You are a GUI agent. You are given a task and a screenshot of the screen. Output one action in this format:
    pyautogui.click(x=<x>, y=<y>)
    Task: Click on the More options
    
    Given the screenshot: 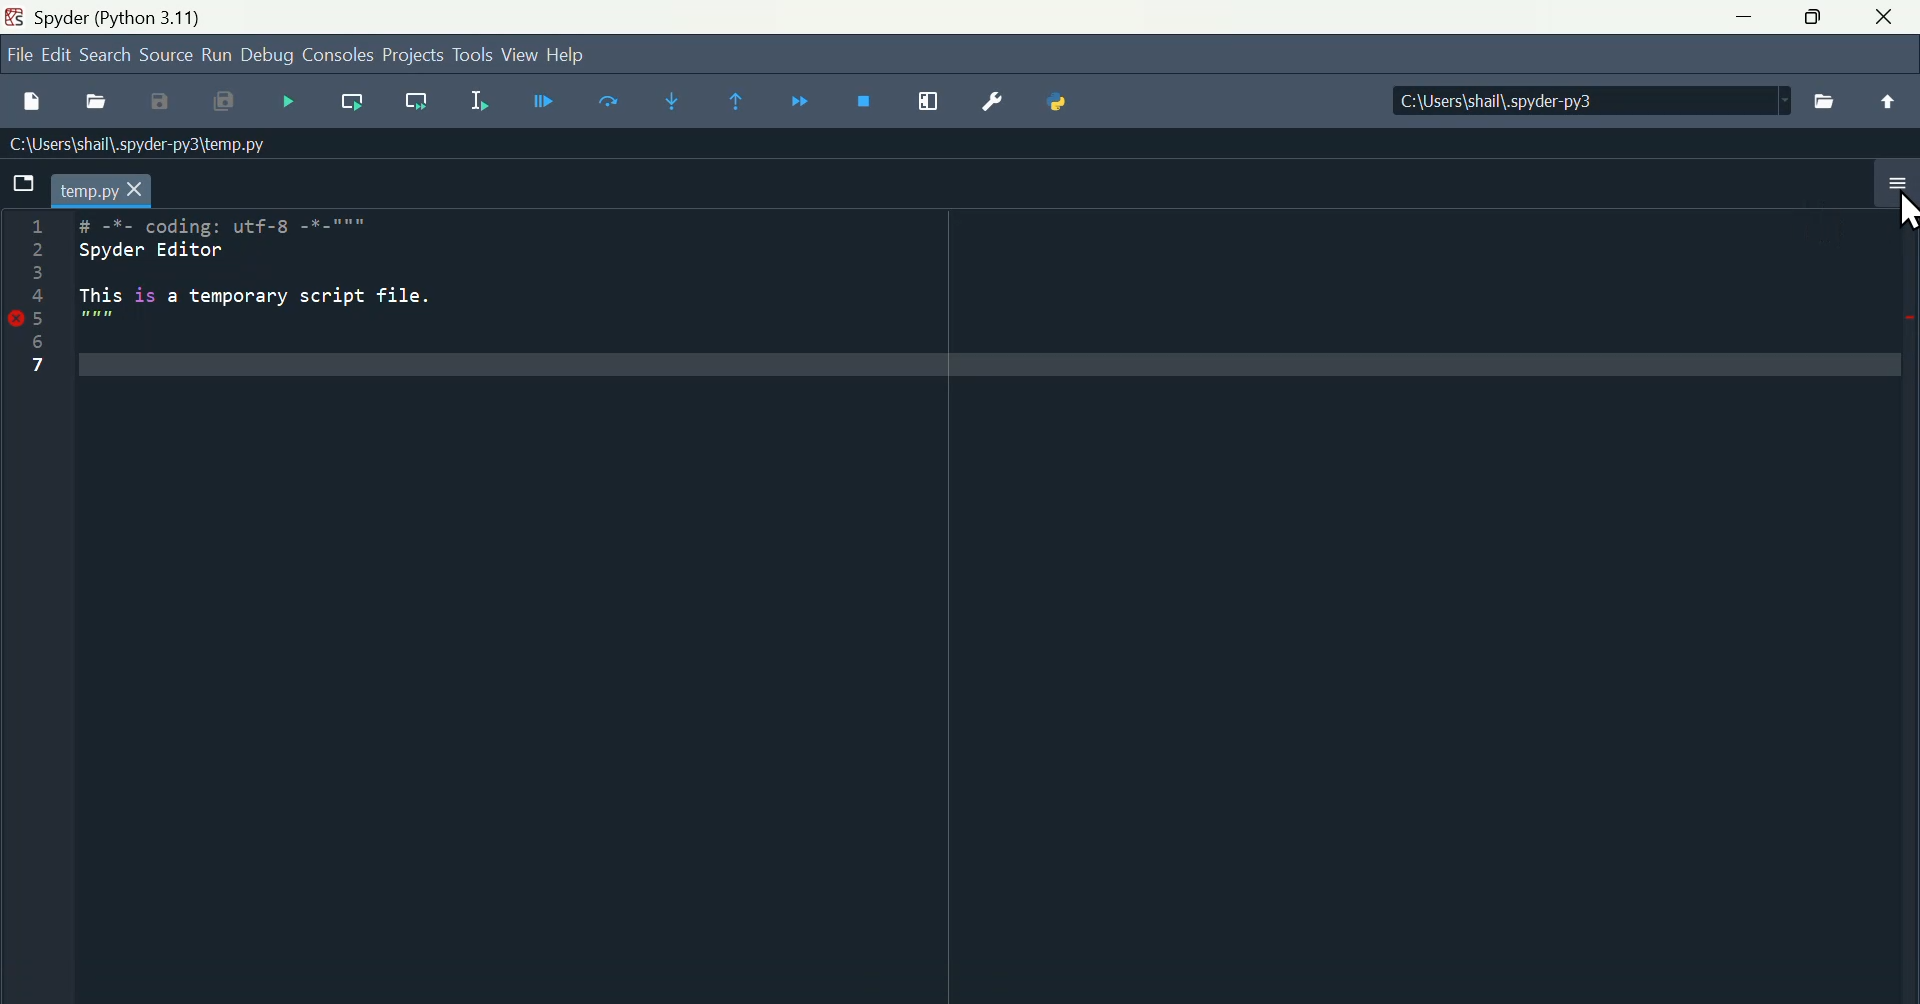 What is the action you would take?
    pyautogui.click(x=1892, y=194)
    